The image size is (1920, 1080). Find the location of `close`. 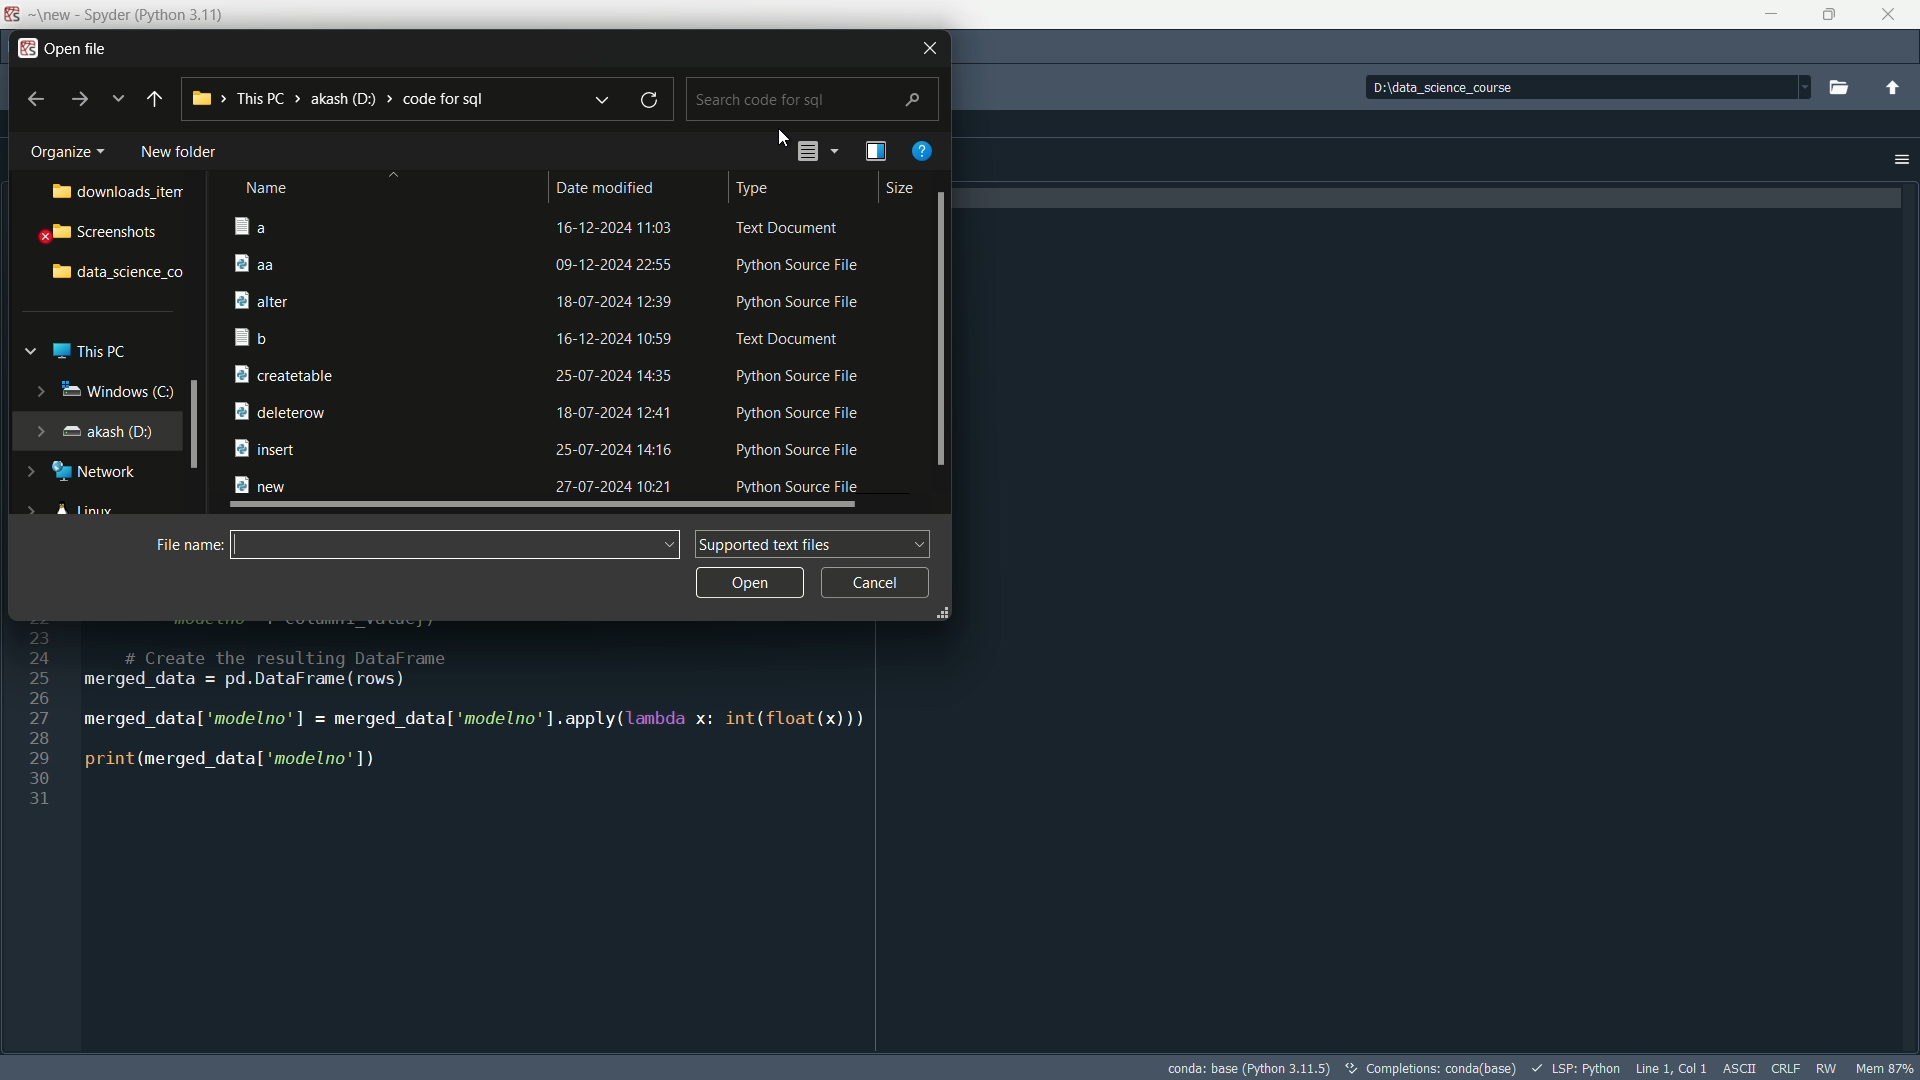

close is located at coordinates (918, 49).